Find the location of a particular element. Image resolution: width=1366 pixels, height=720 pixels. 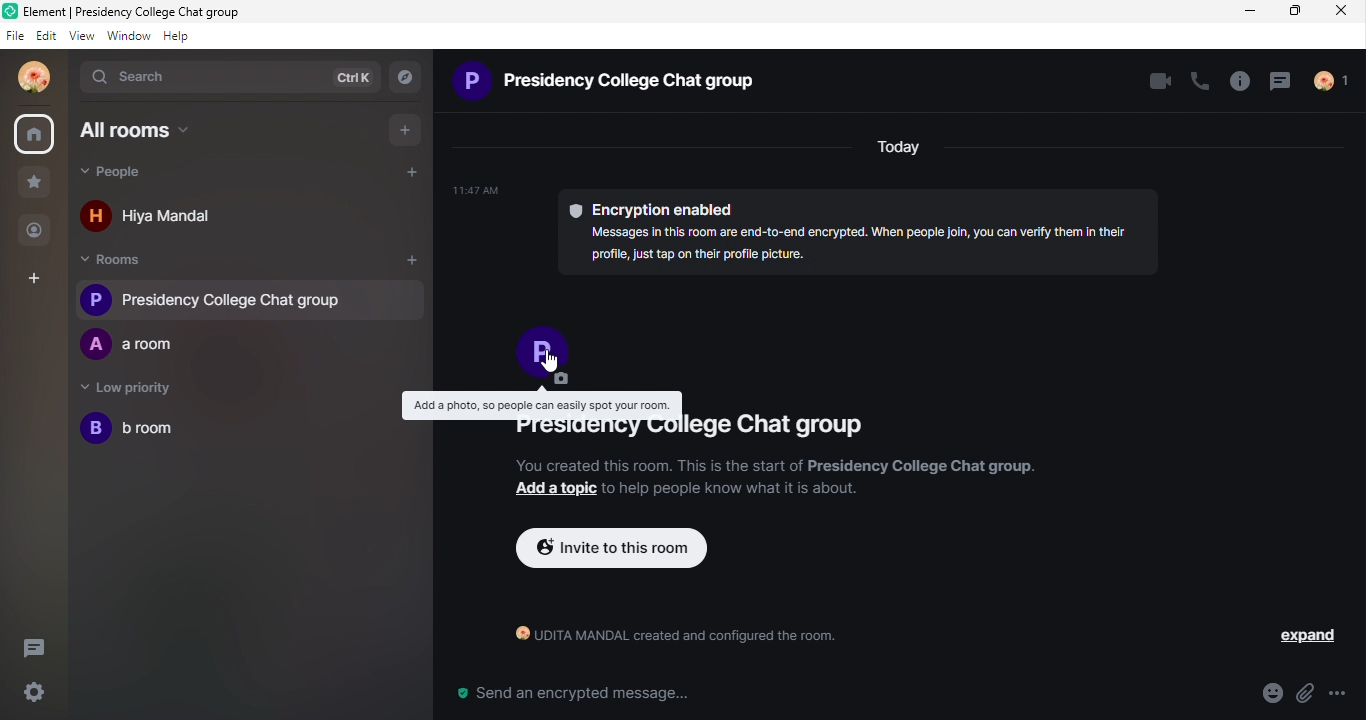

video call is located at coordinates (1156, 83).